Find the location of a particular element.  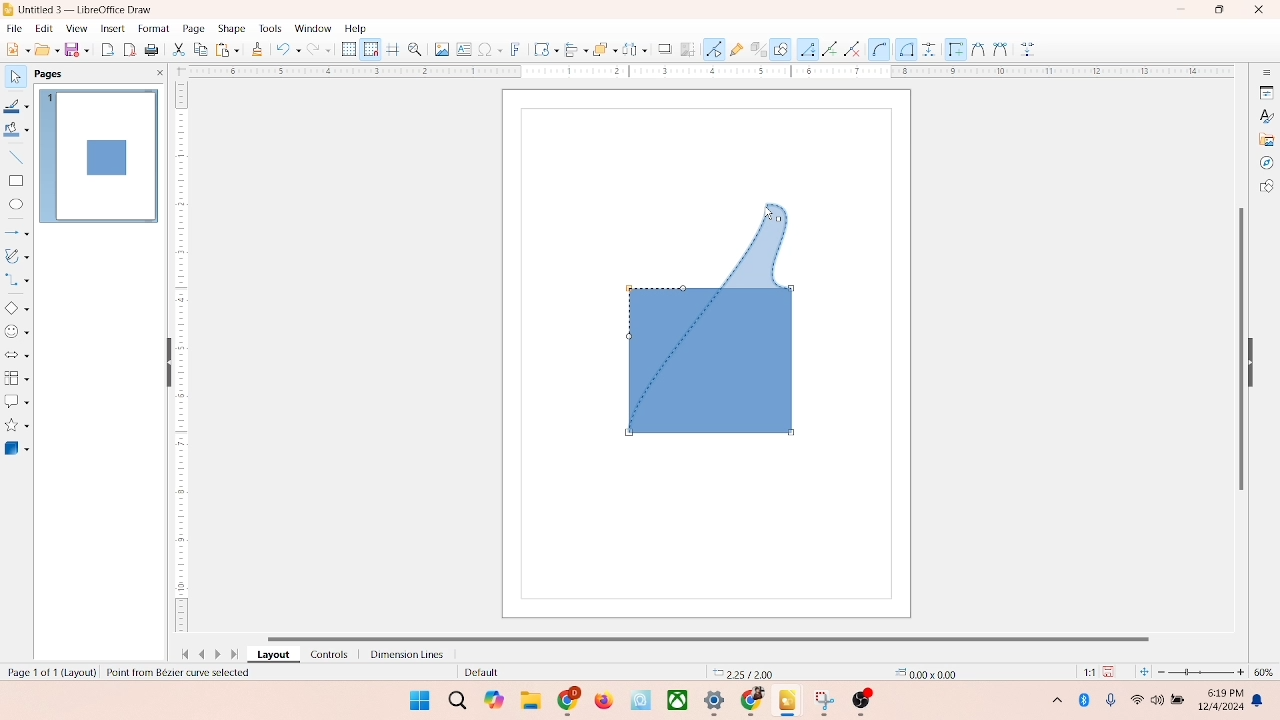

logo is located at coordinates (9, 9).